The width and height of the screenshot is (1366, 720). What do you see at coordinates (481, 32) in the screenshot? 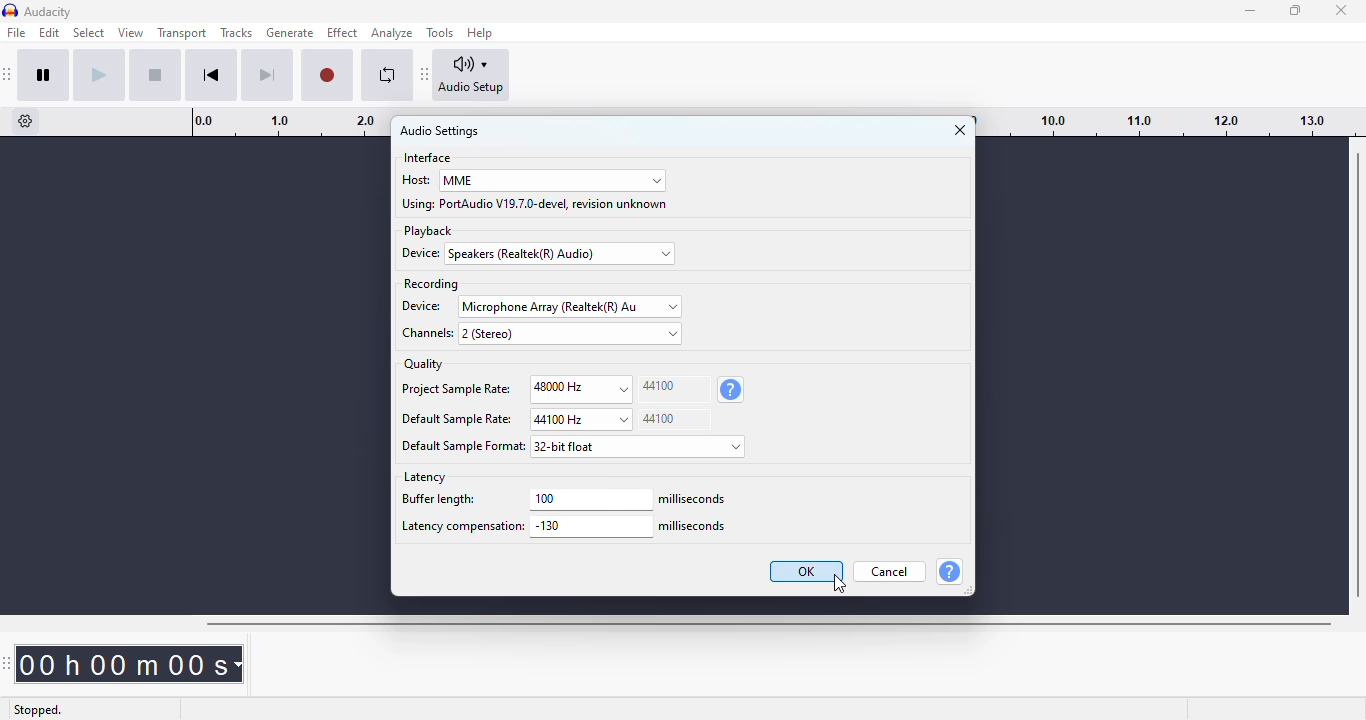
I see `help` at bounding box center [481, 32].